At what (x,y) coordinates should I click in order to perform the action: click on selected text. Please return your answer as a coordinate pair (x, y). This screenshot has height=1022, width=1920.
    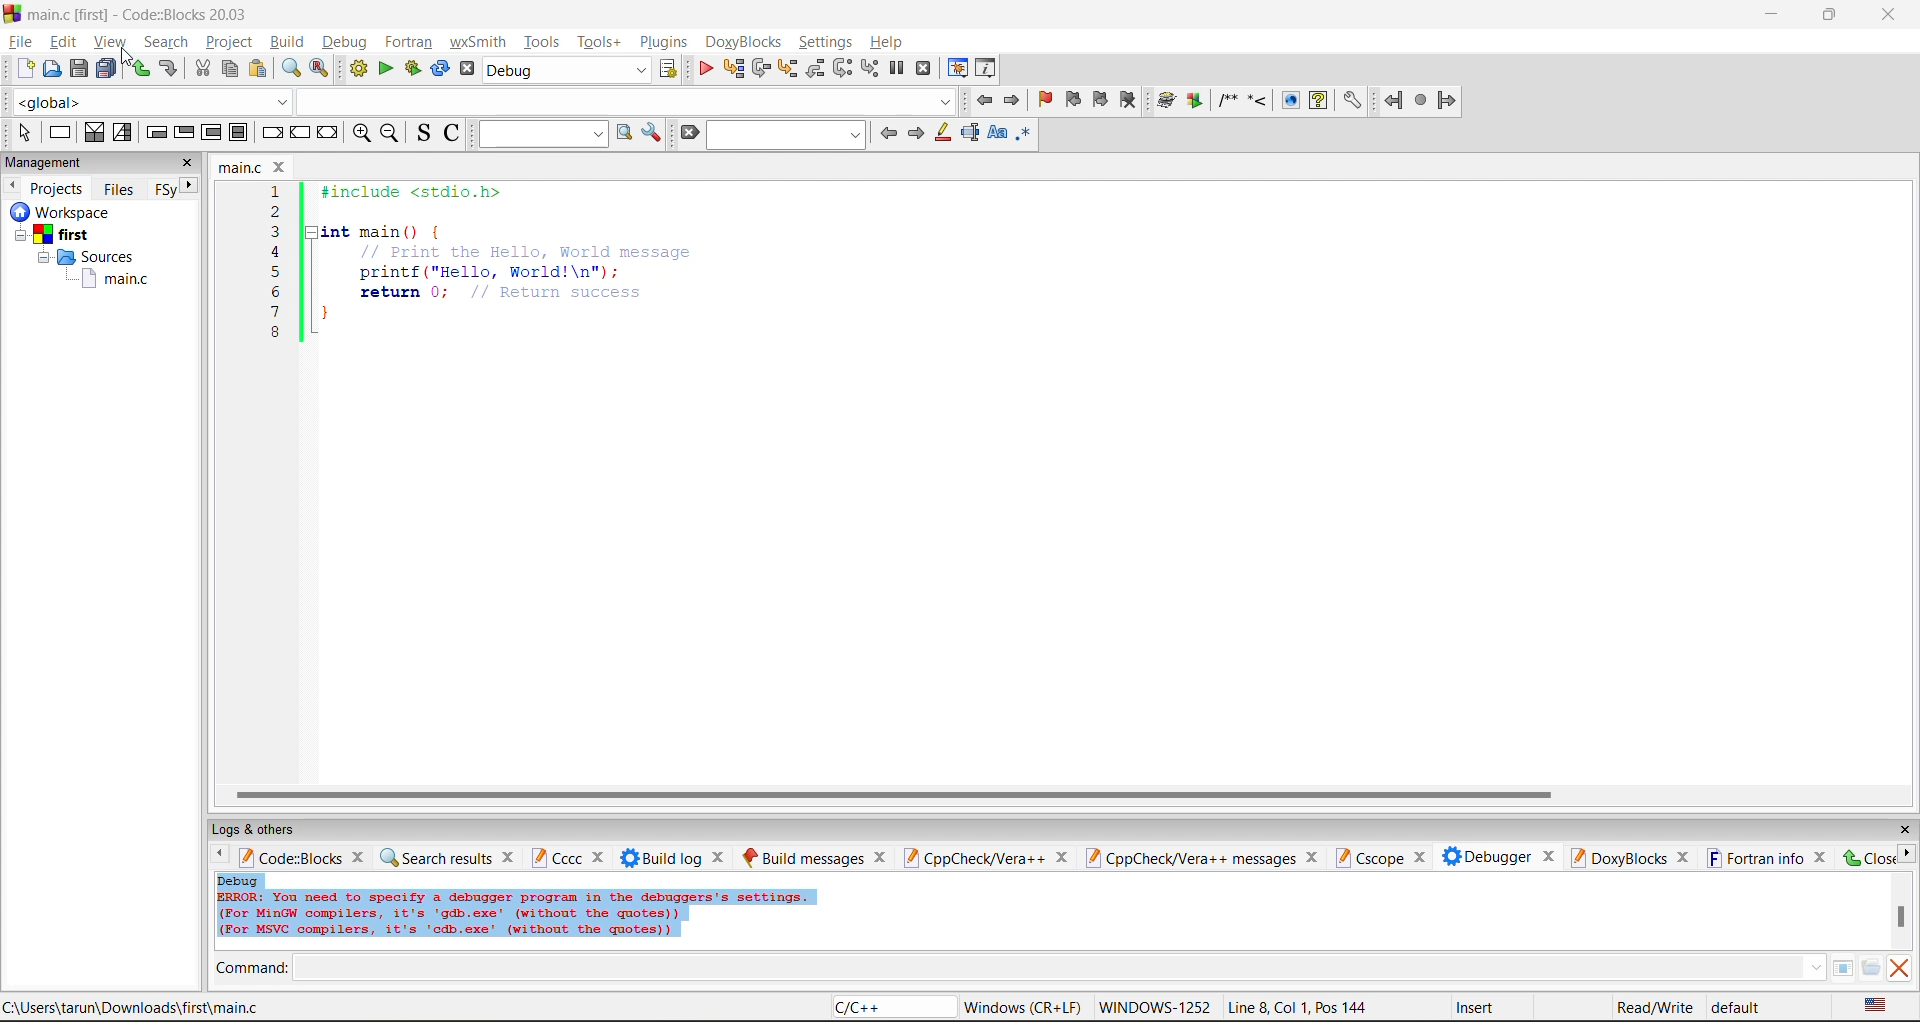
    Looking at the image, I should click on (970, 132).